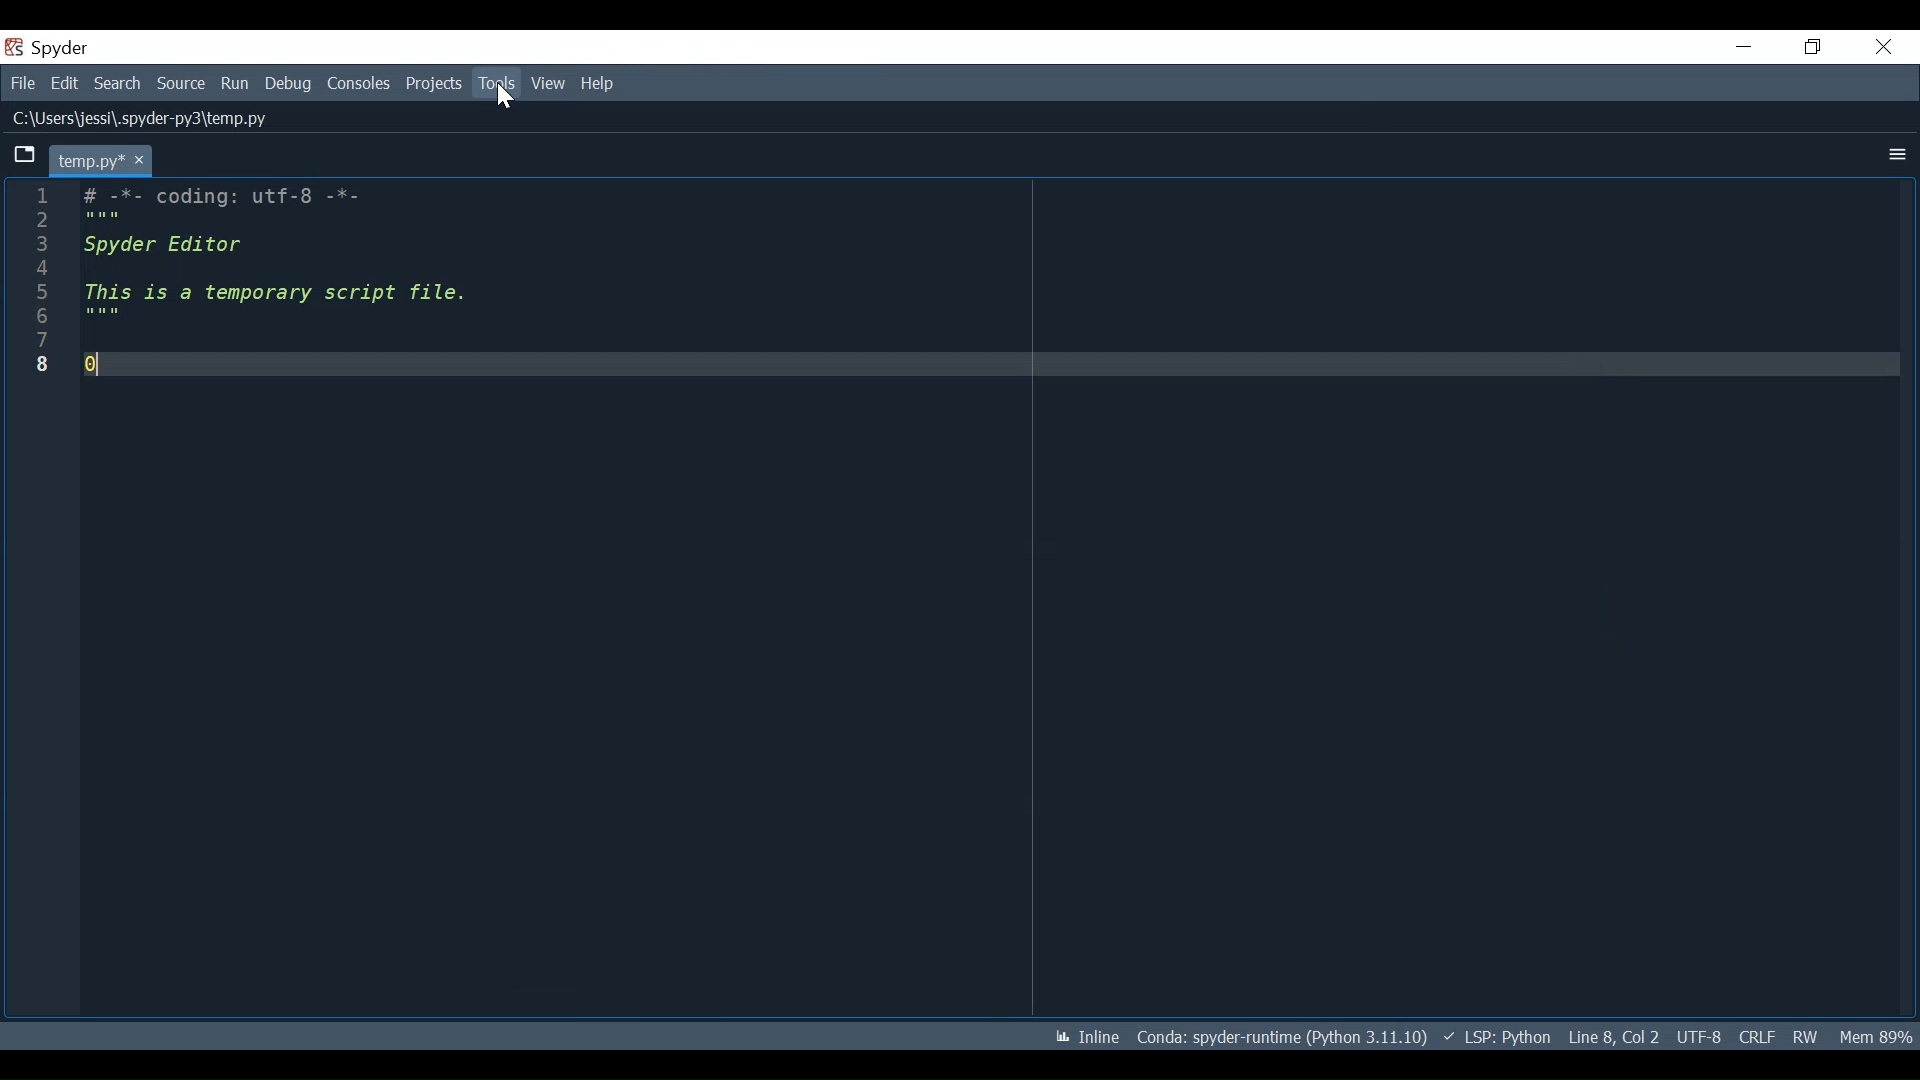  I want to click on Consoles, so click(359, 84).